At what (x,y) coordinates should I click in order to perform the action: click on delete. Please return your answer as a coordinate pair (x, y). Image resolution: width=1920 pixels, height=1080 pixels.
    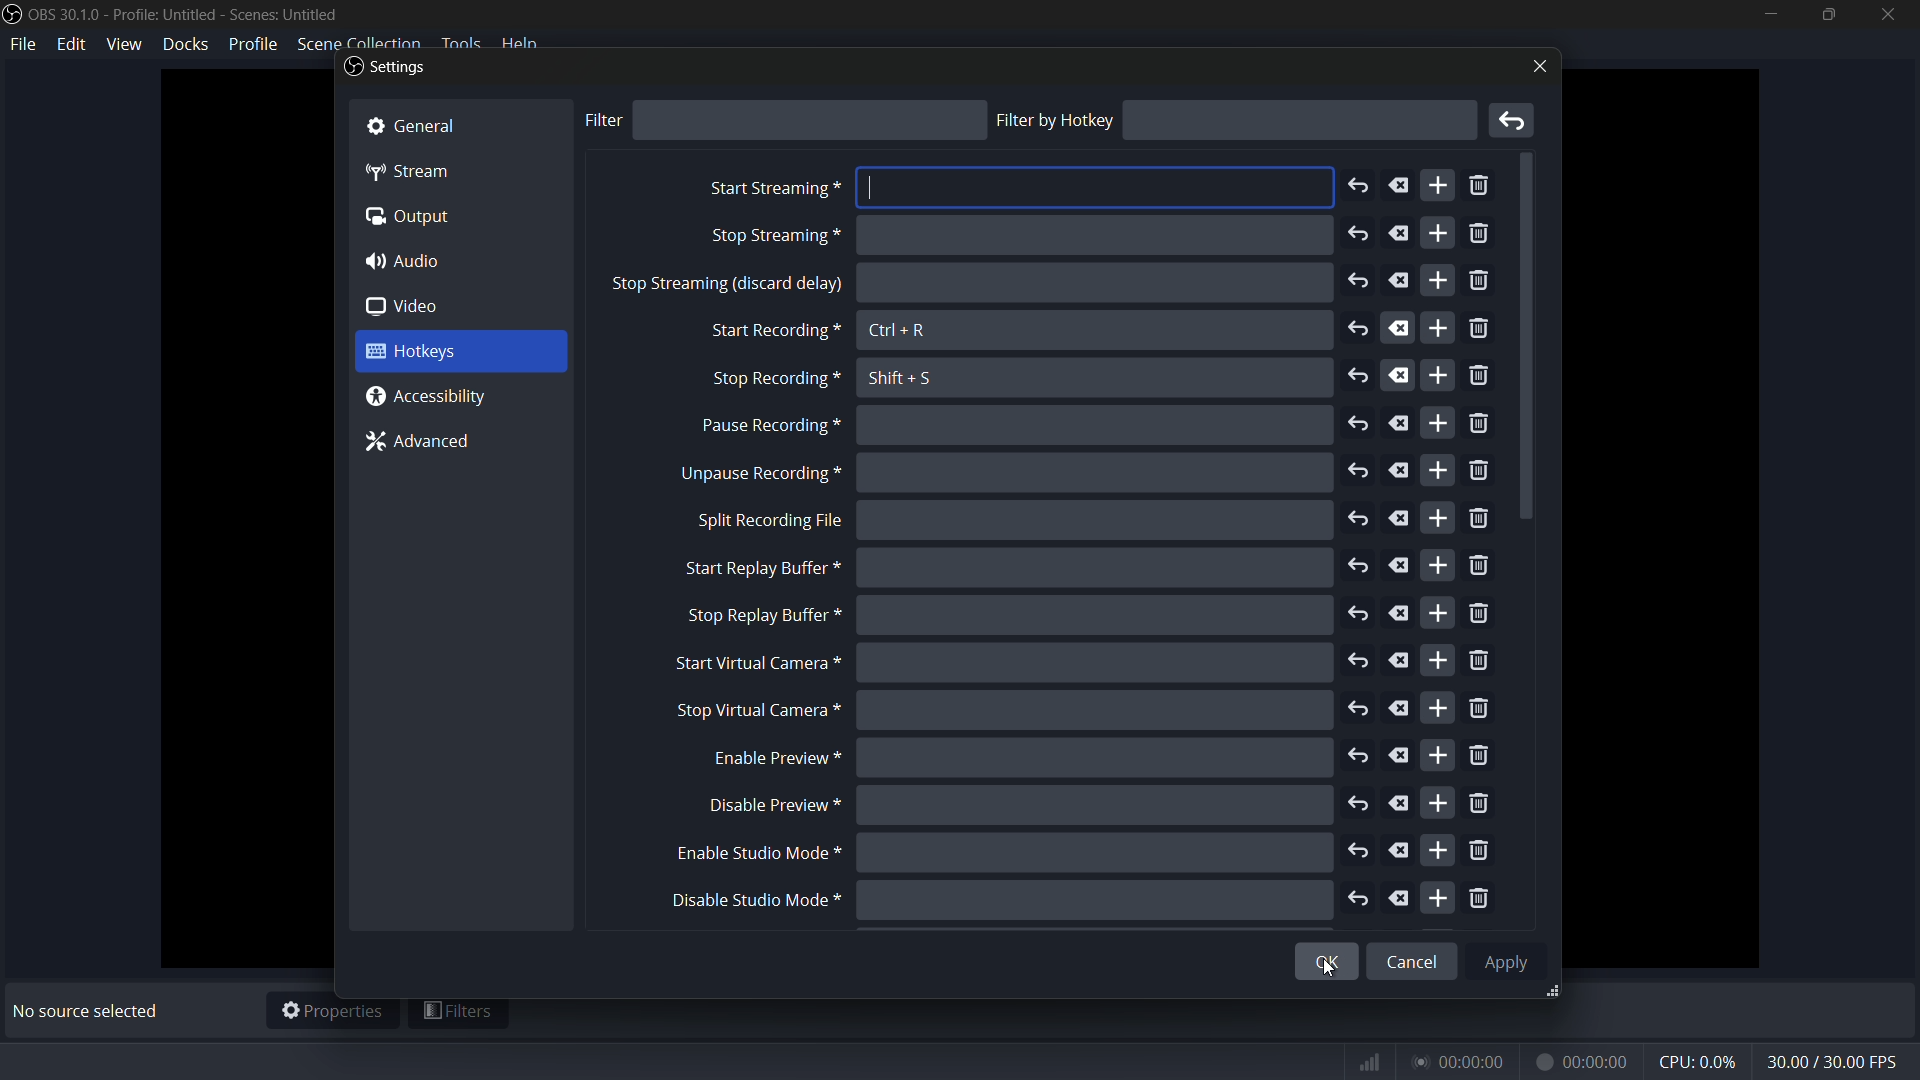
    Looking at the image, I should click on (1399, 376).